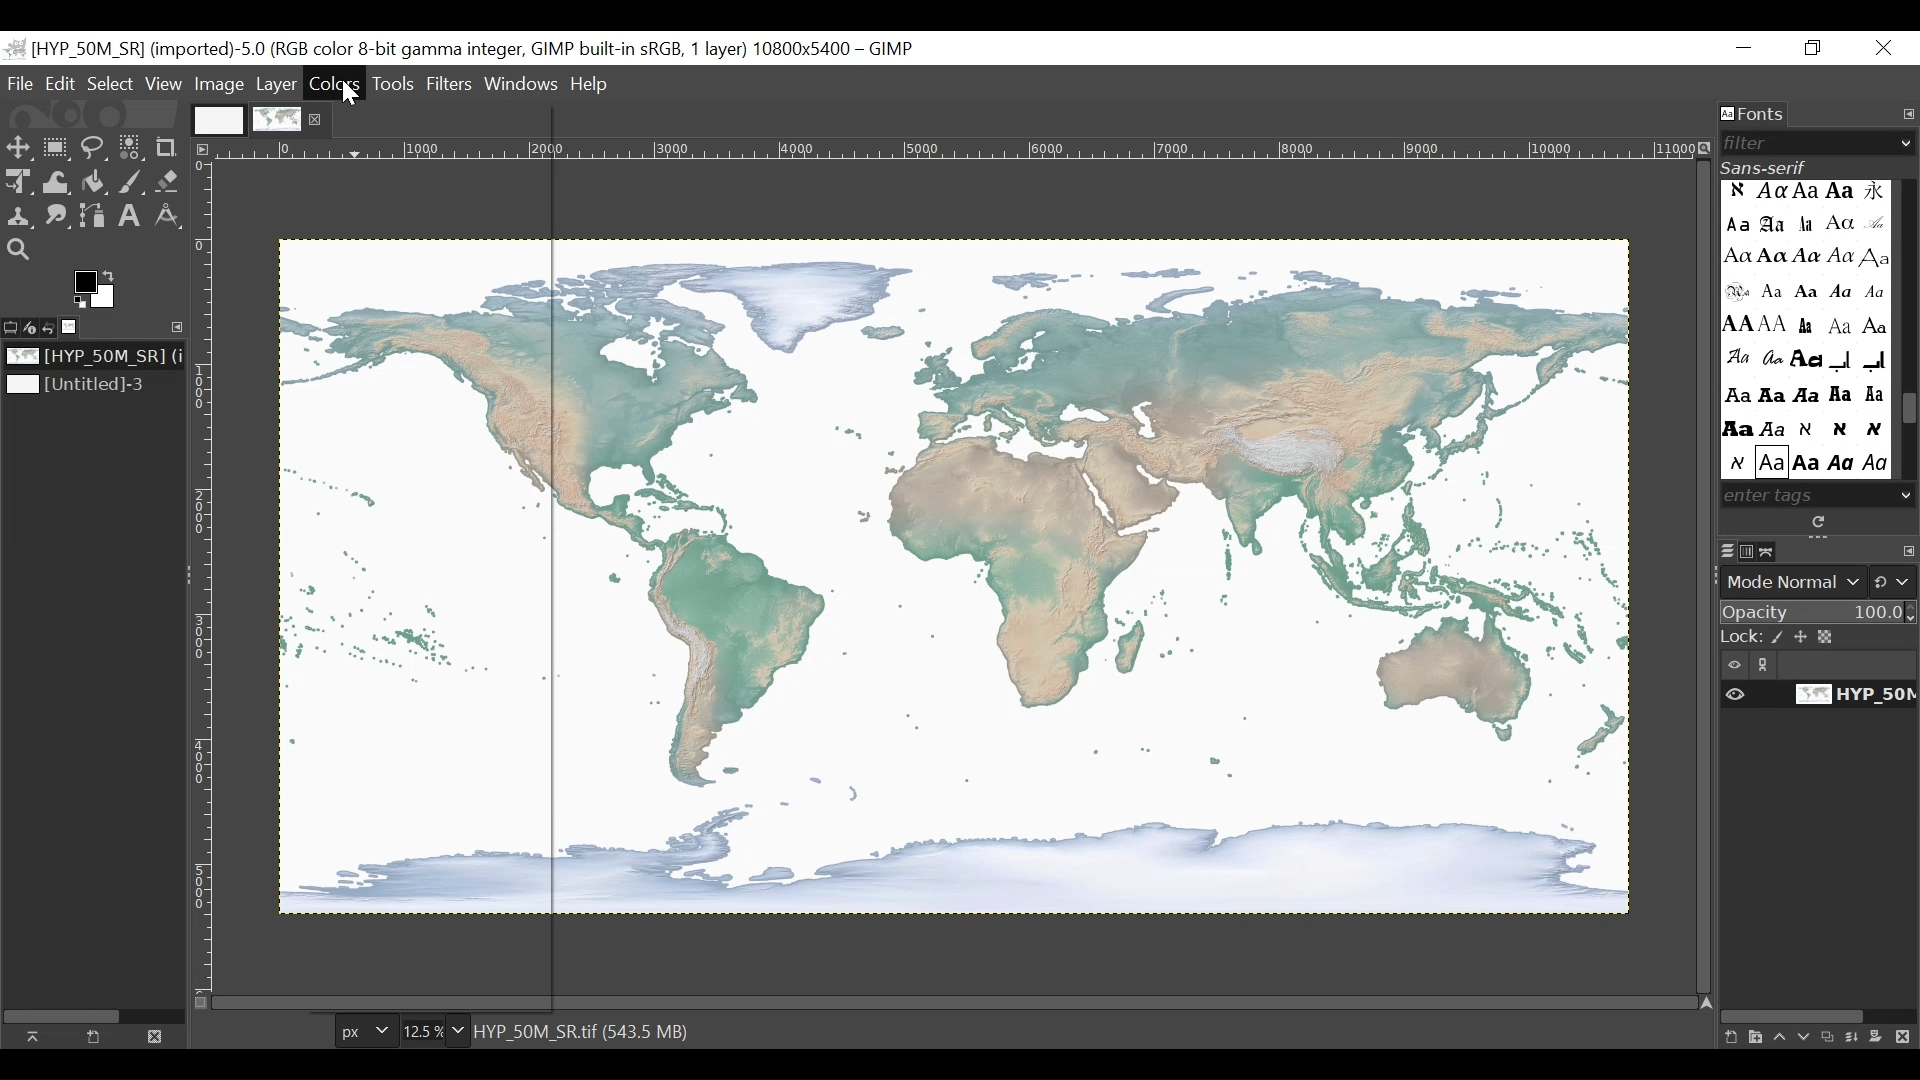 The width and height of the screenshot is (1920, 1080). What do you see at coordinates (91, 357) in the screenshot?
I see `Image` at bounding box center [91, 357].